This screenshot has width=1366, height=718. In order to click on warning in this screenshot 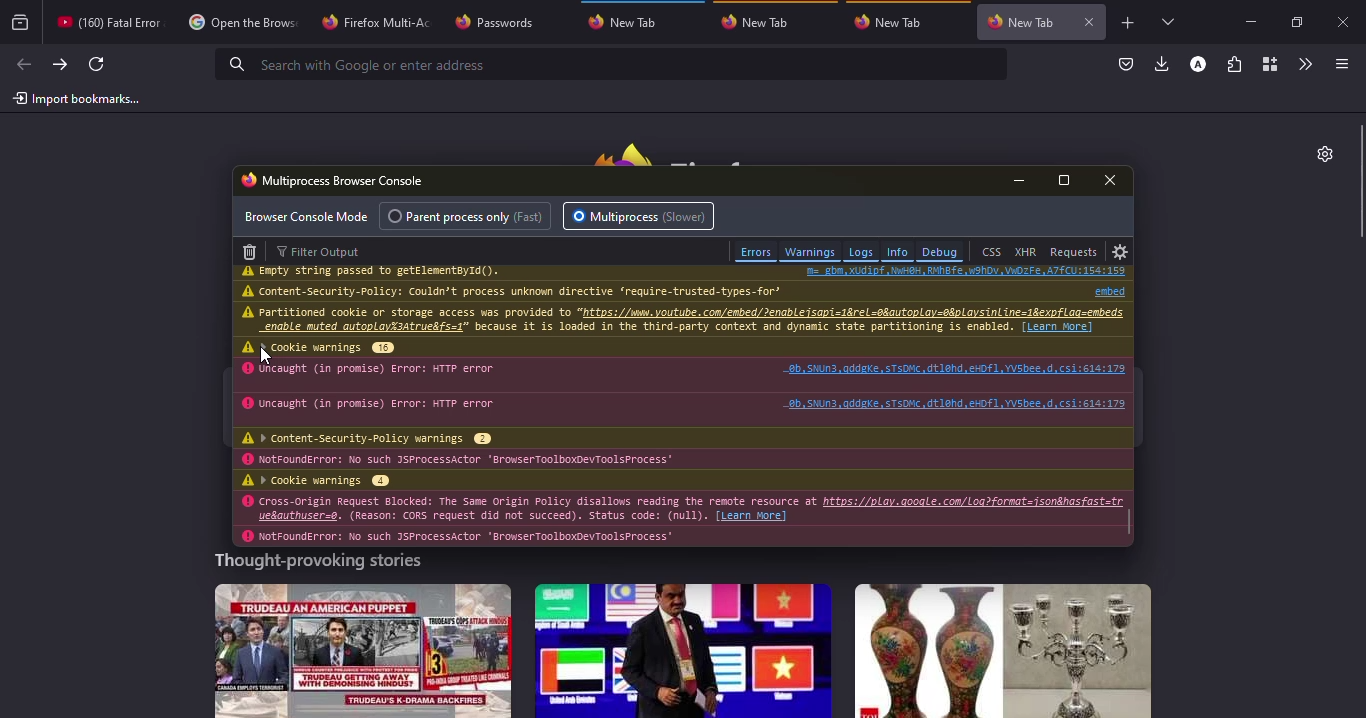, I will do `click(248, 502)`.